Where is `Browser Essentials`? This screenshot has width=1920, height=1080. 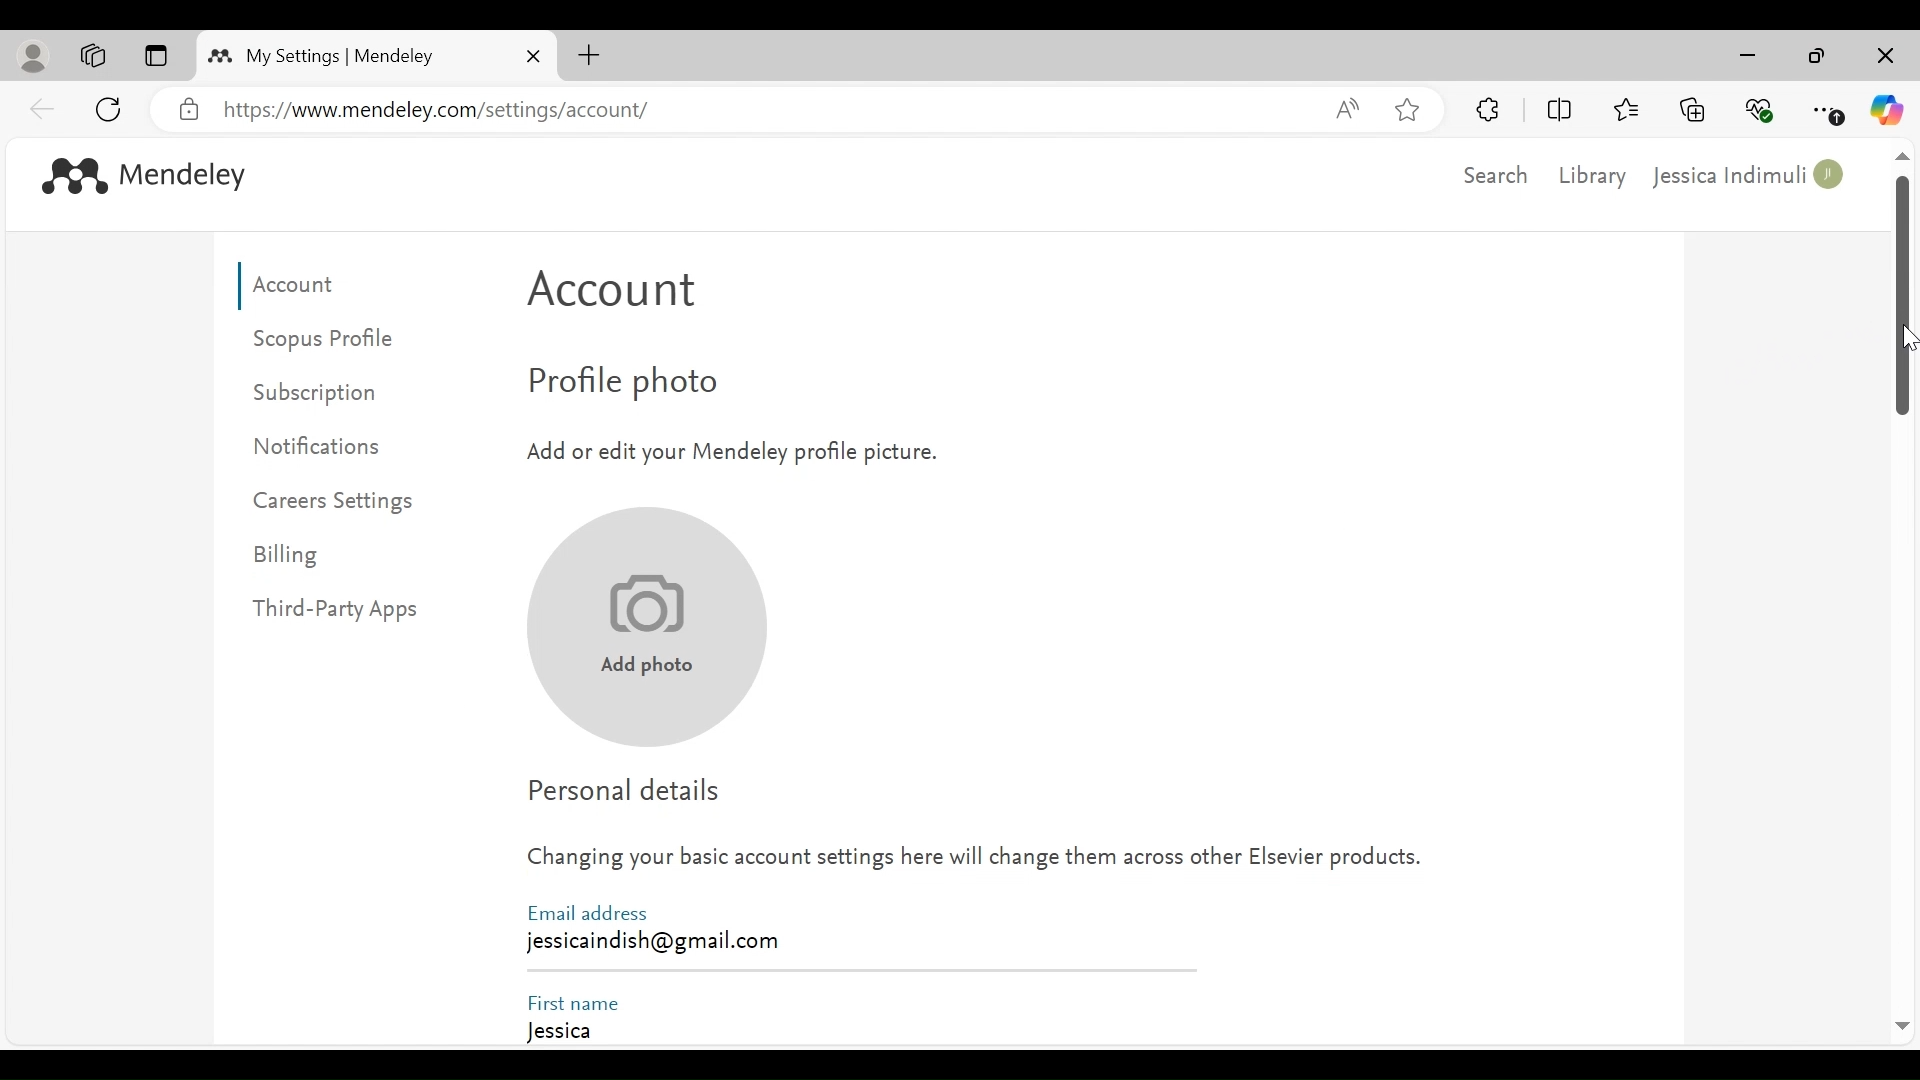 Browser Essentials is located at coordinates (1761, 108).